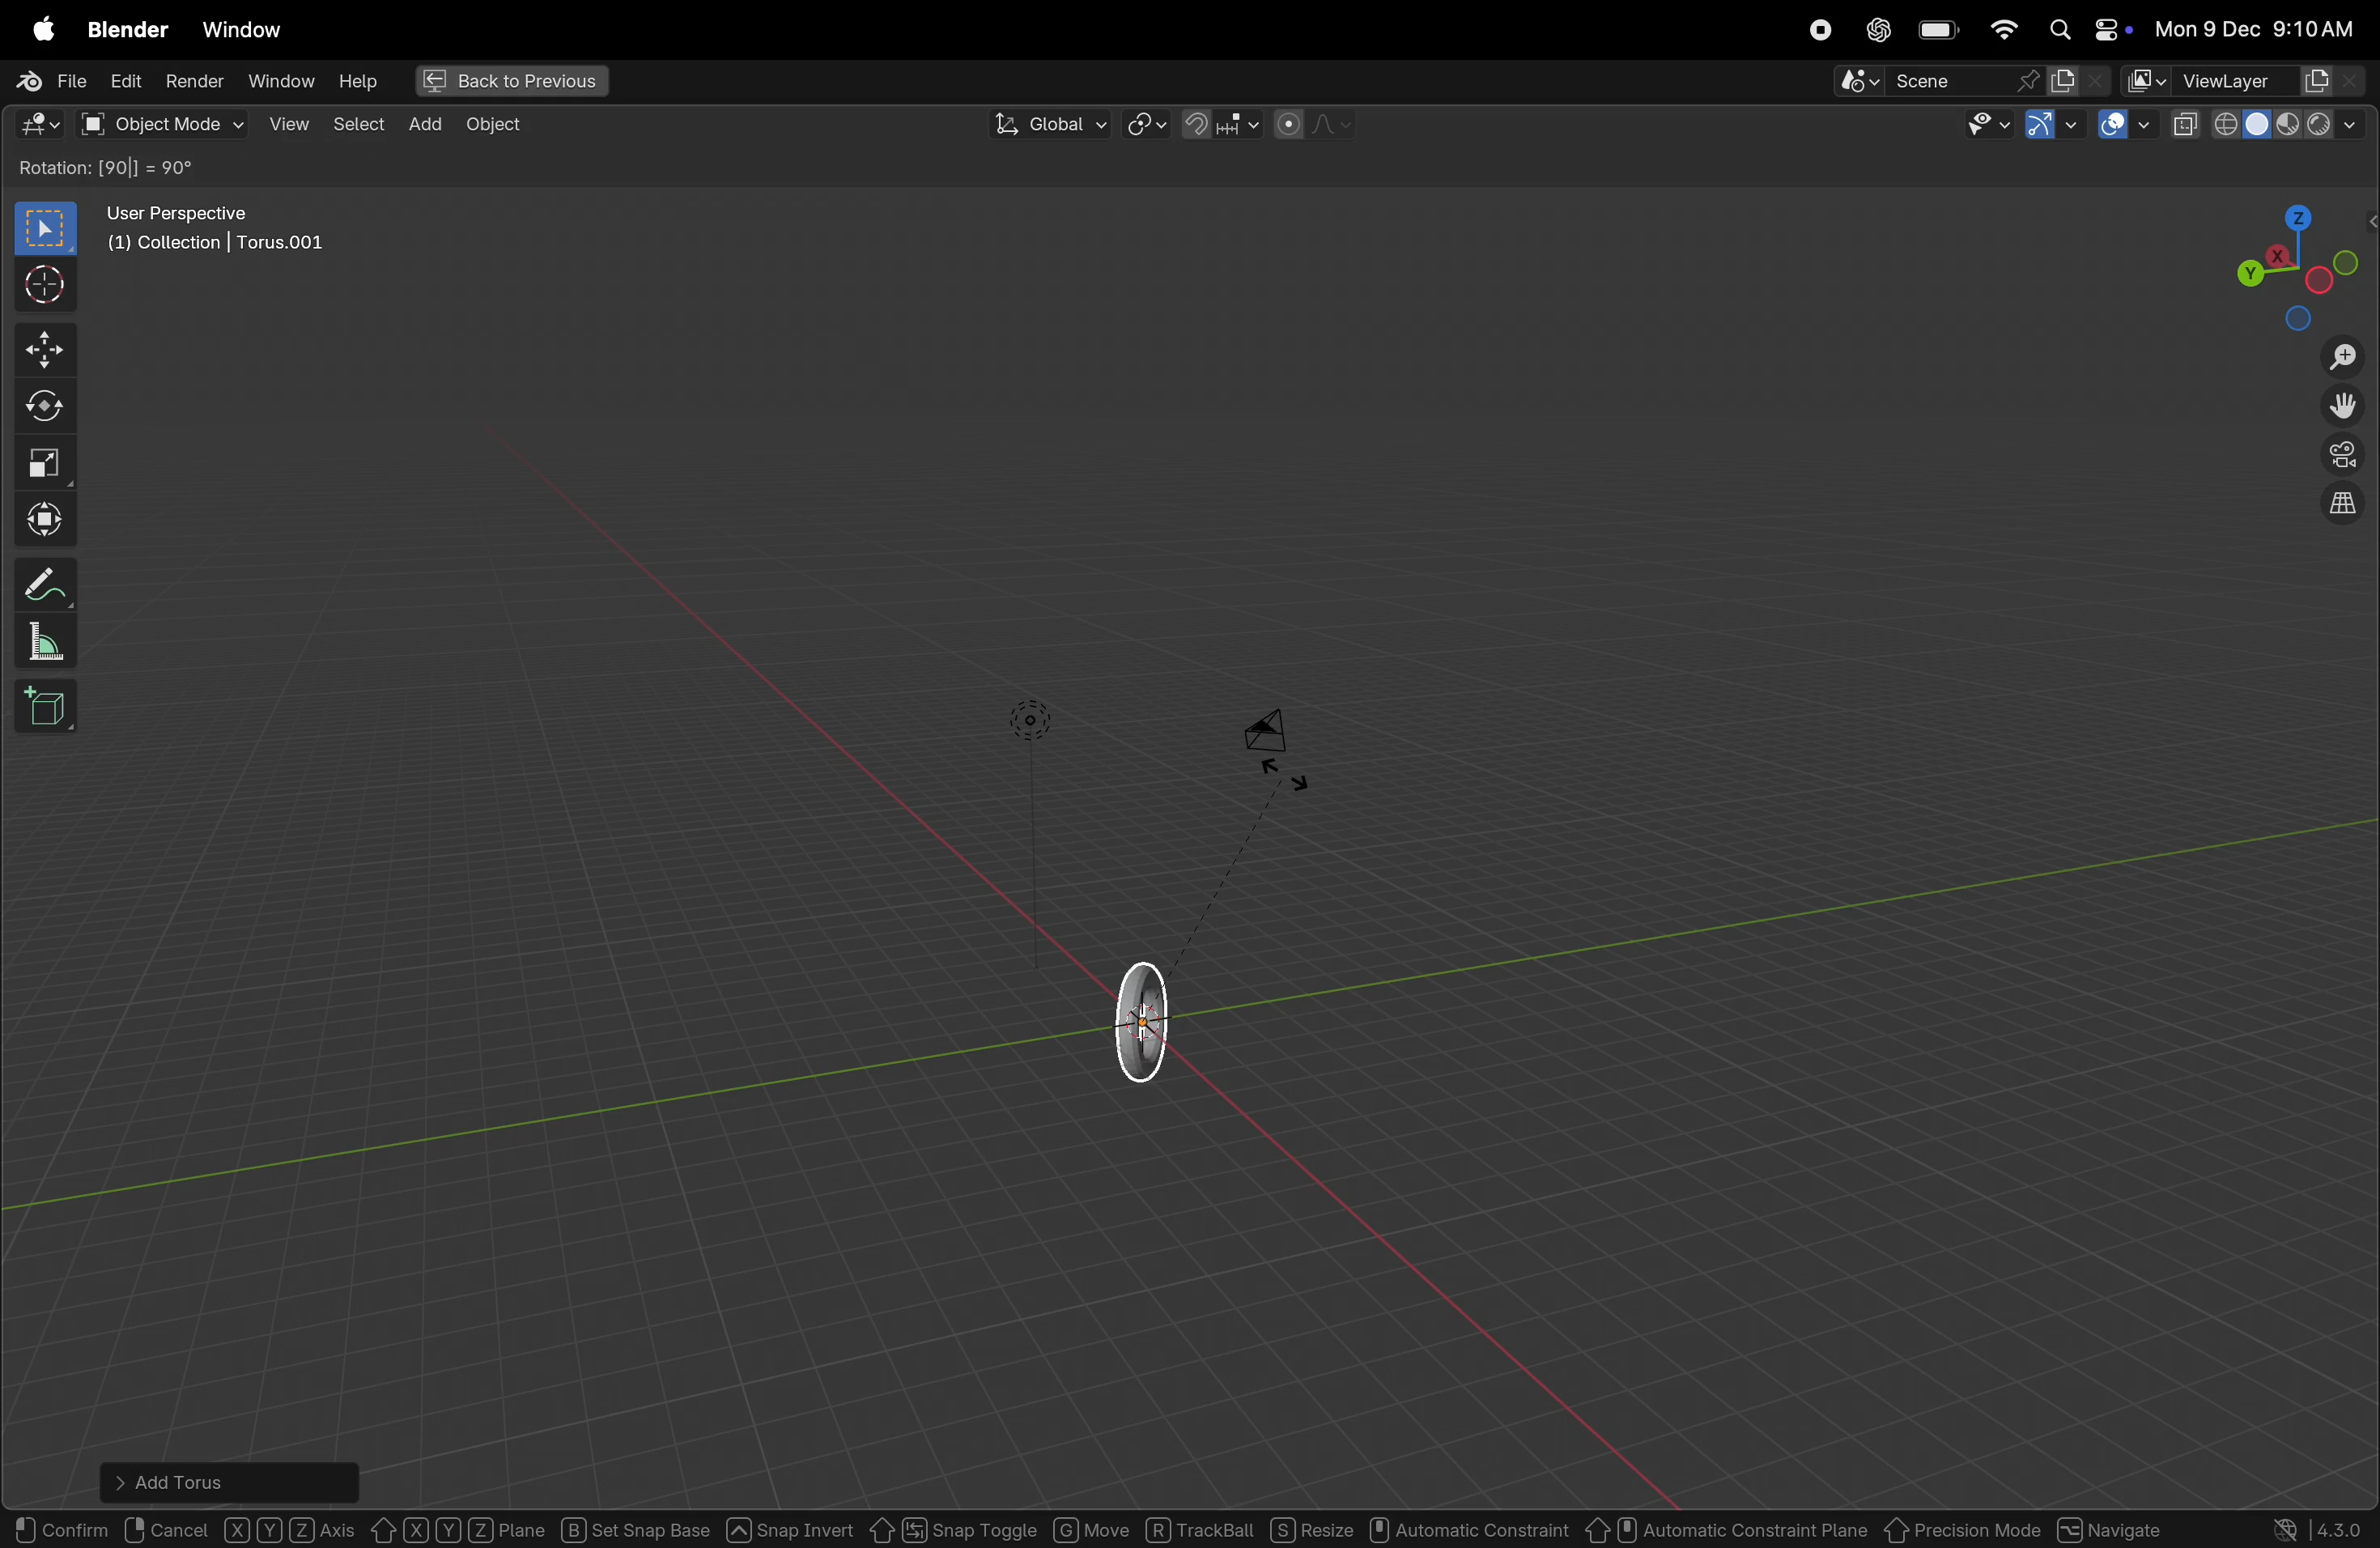 This screenshot has height=1548, width=2380. I want to click on add cube, so click(51, 709).